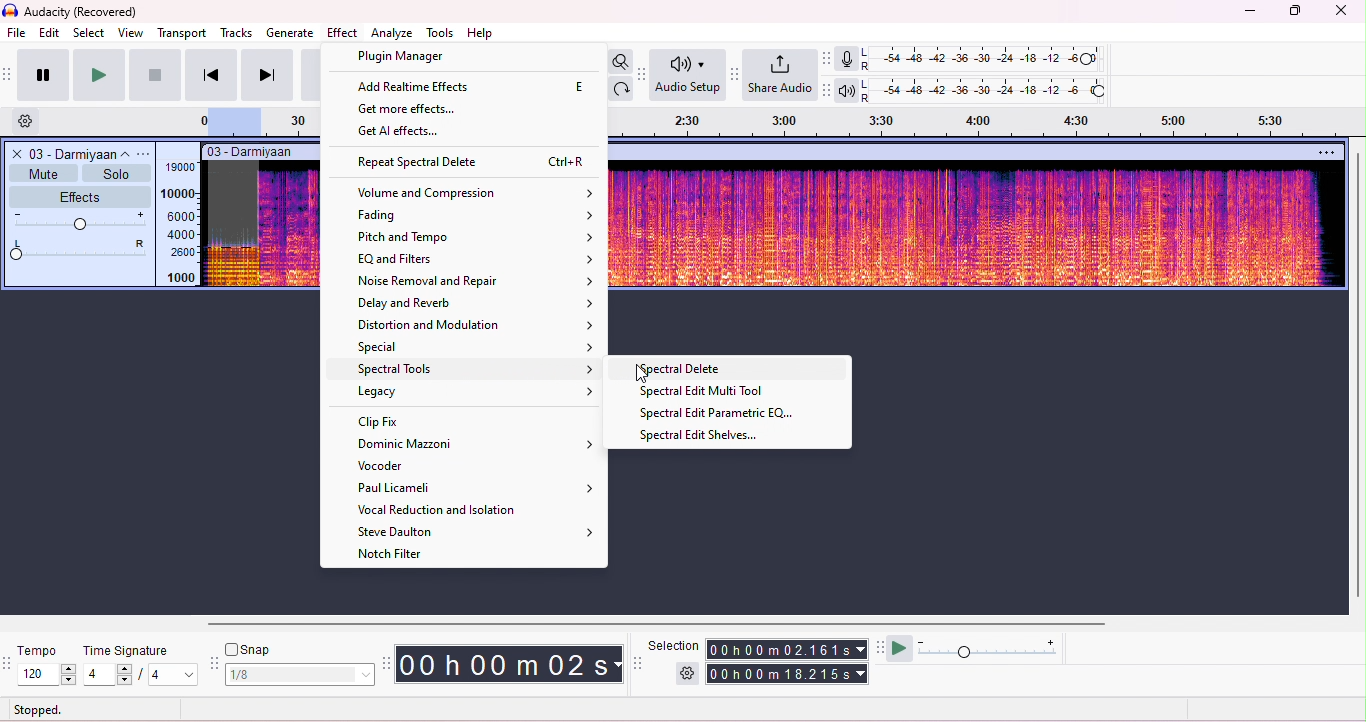  I want to click on tempo, so click(43, 650).